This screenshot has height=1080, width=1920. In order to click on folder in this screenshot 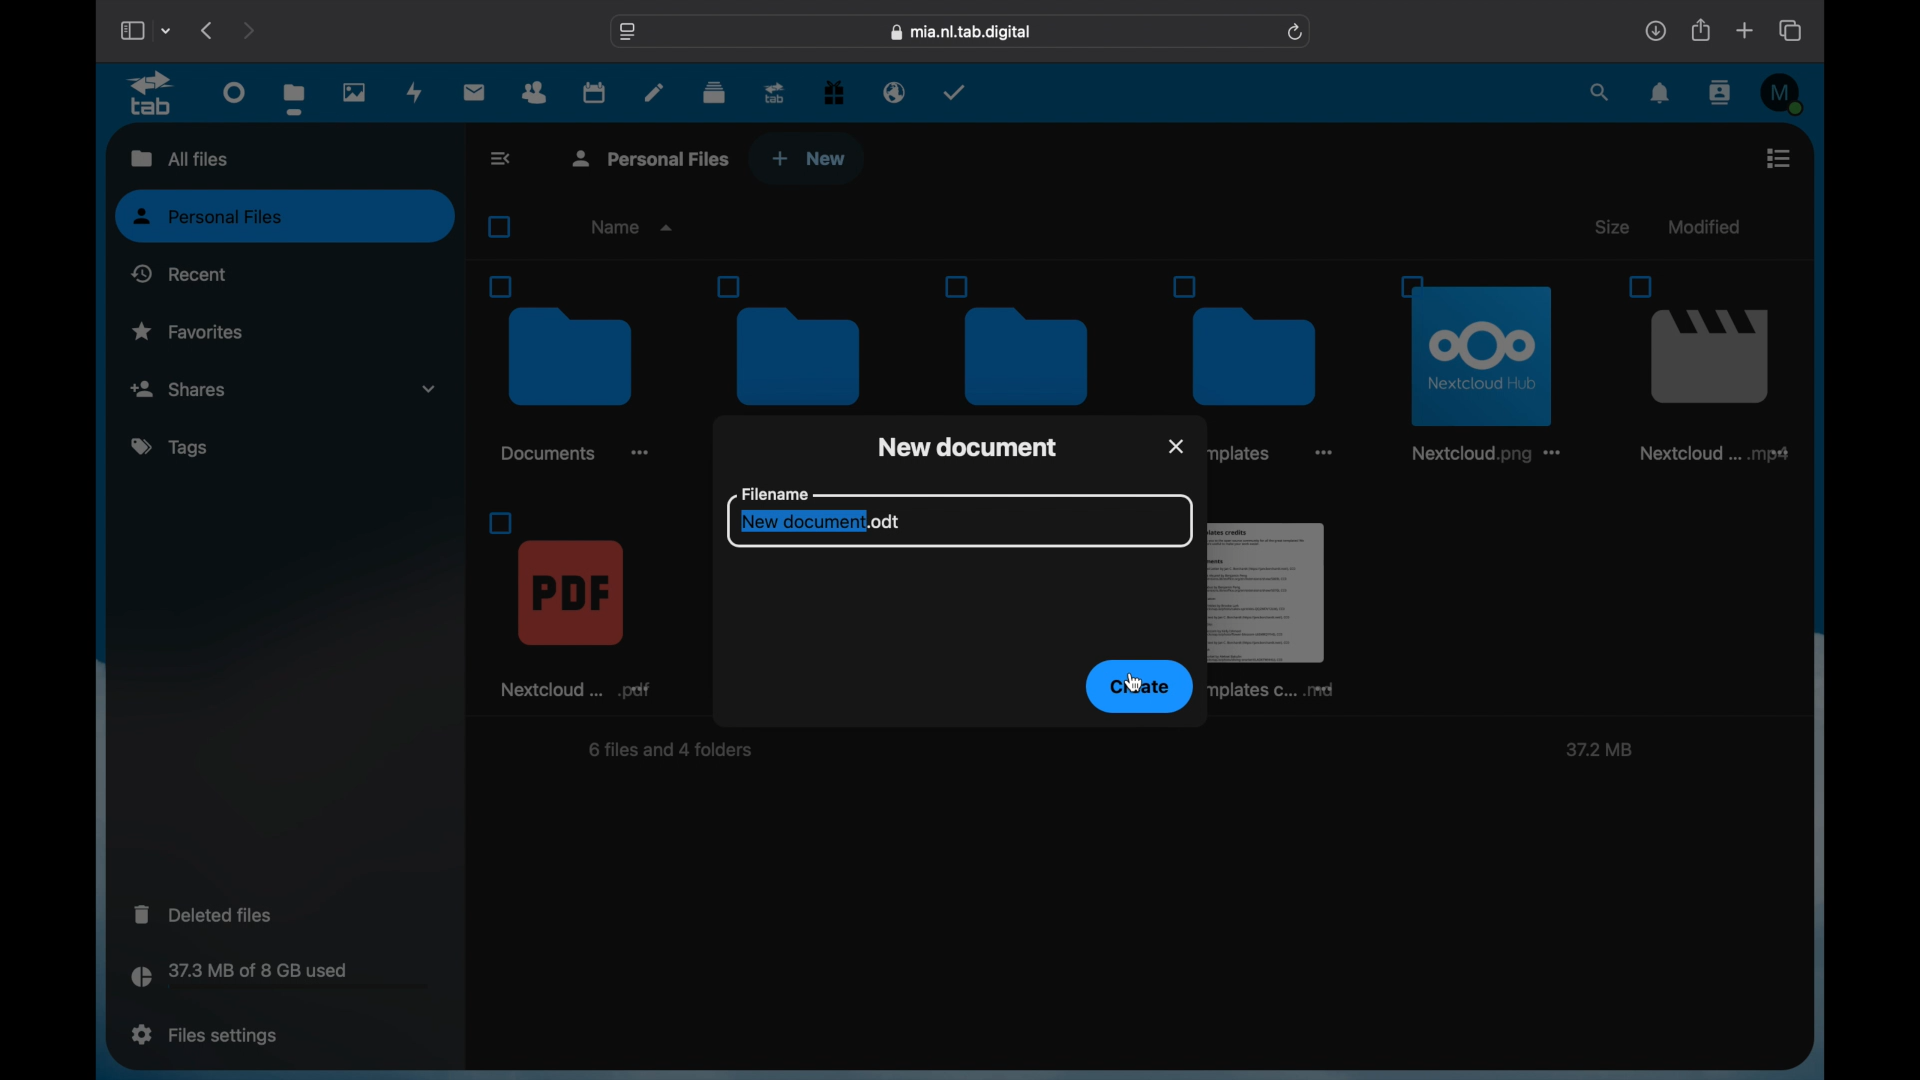, I will do `click(802, 341)`.